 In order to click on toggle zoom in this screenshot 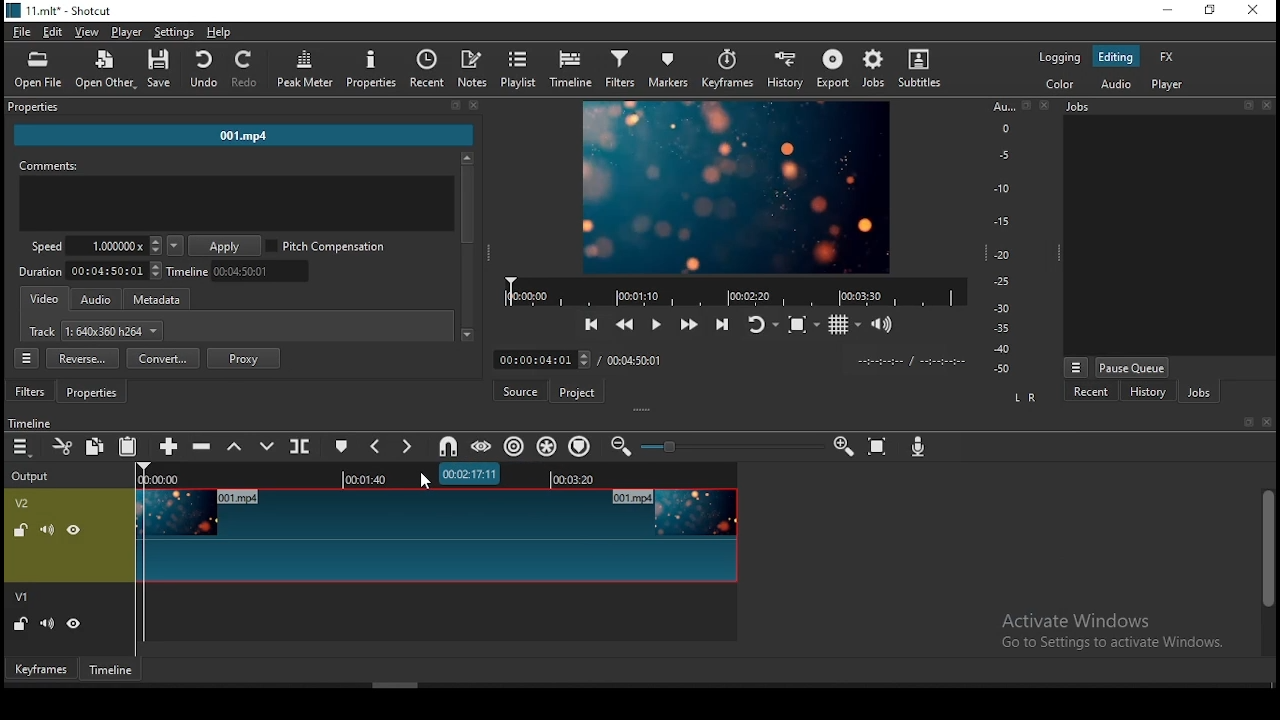, I will do `click(802, 323)`.